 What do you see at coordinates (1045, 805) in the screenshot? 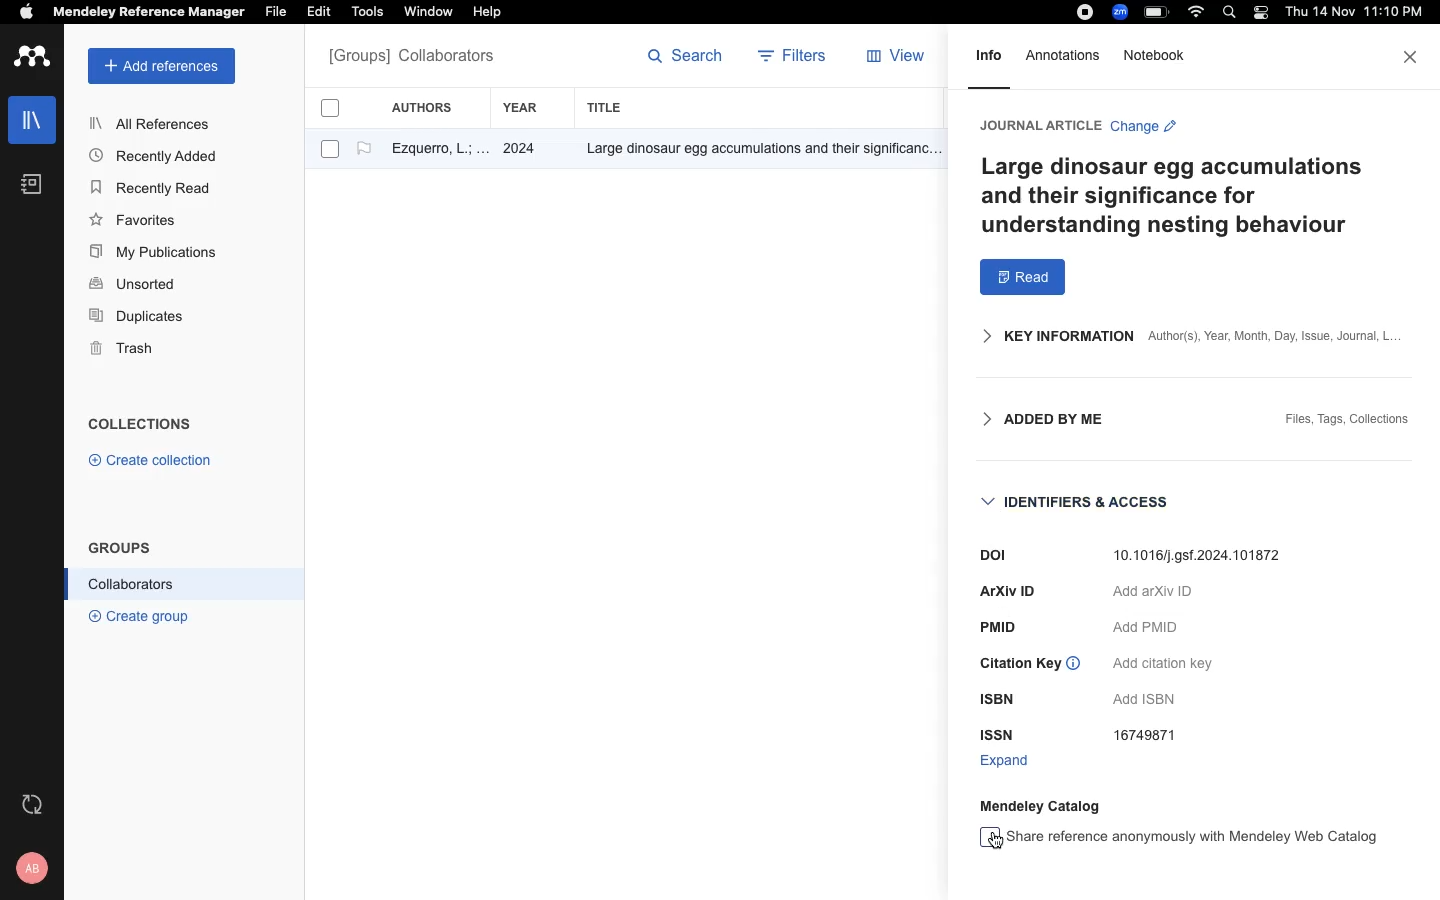
I see `Mendeley Catalog` at bounding box center [1045, 805].